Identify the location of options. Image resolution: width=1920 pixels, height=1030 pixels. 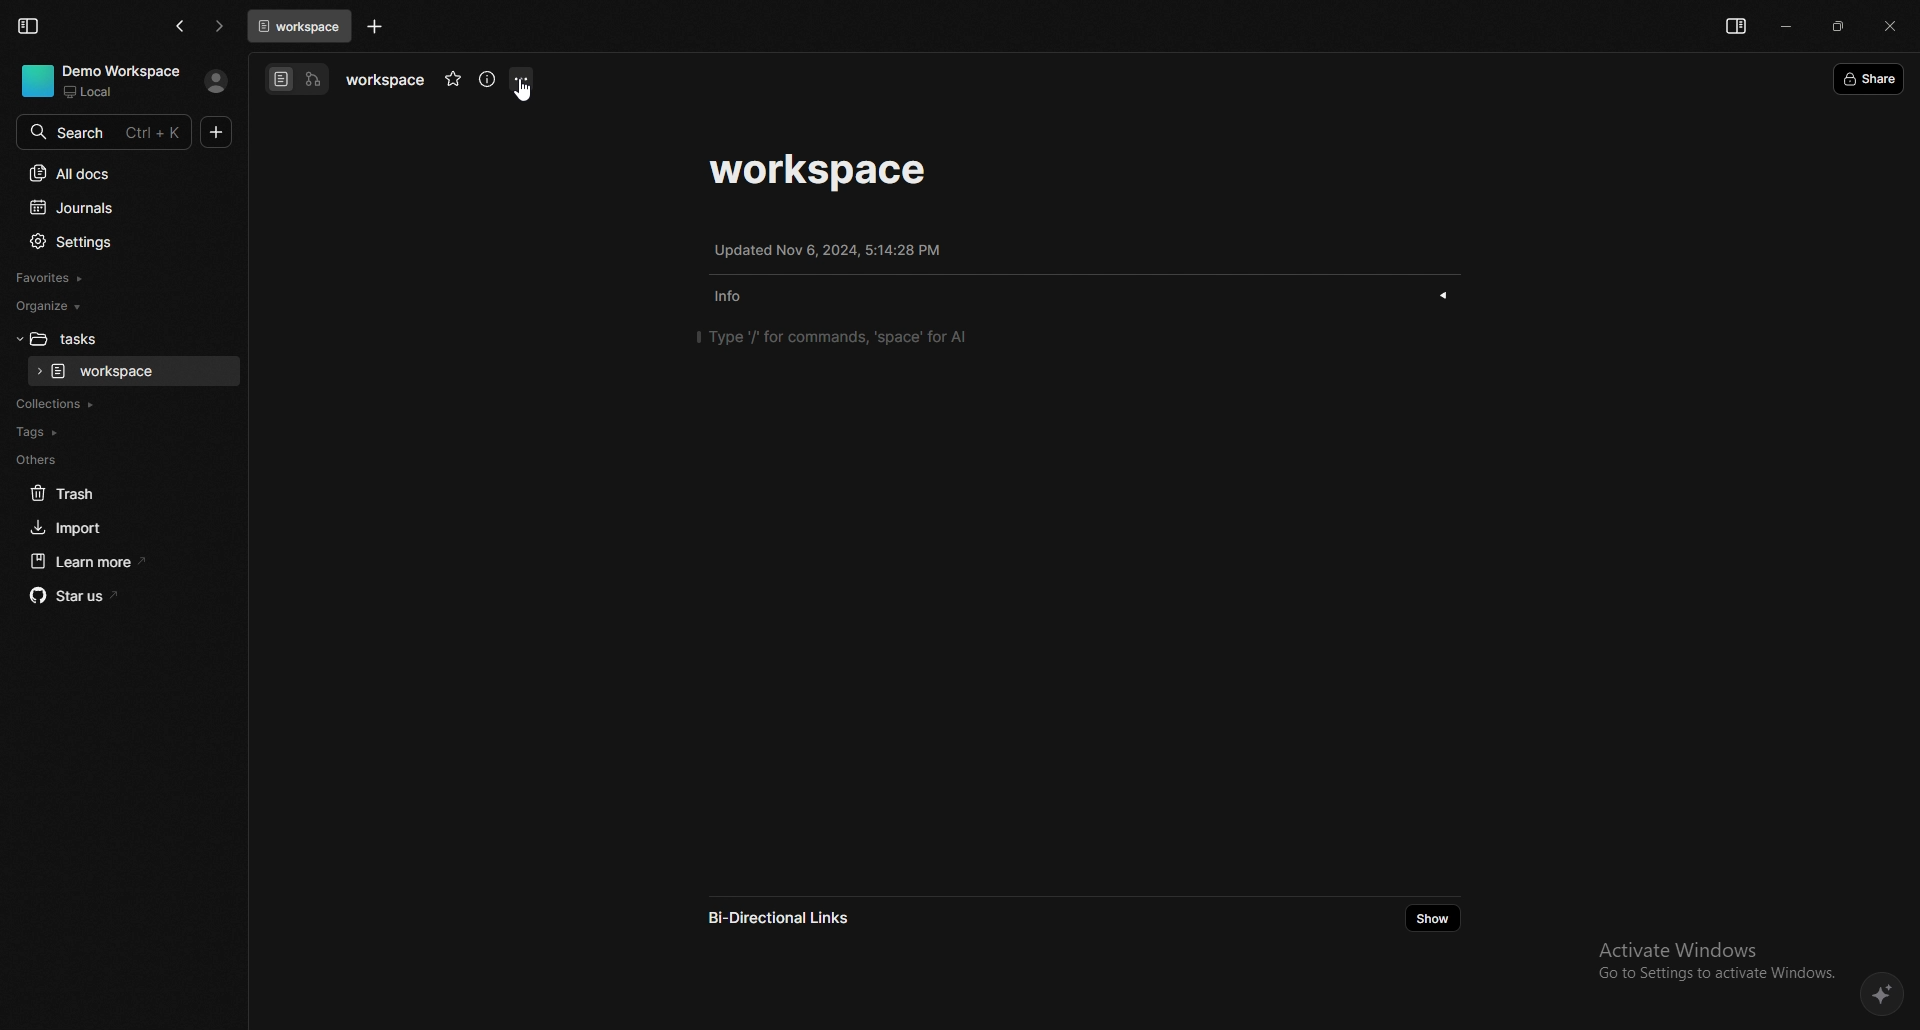
(522, 79).